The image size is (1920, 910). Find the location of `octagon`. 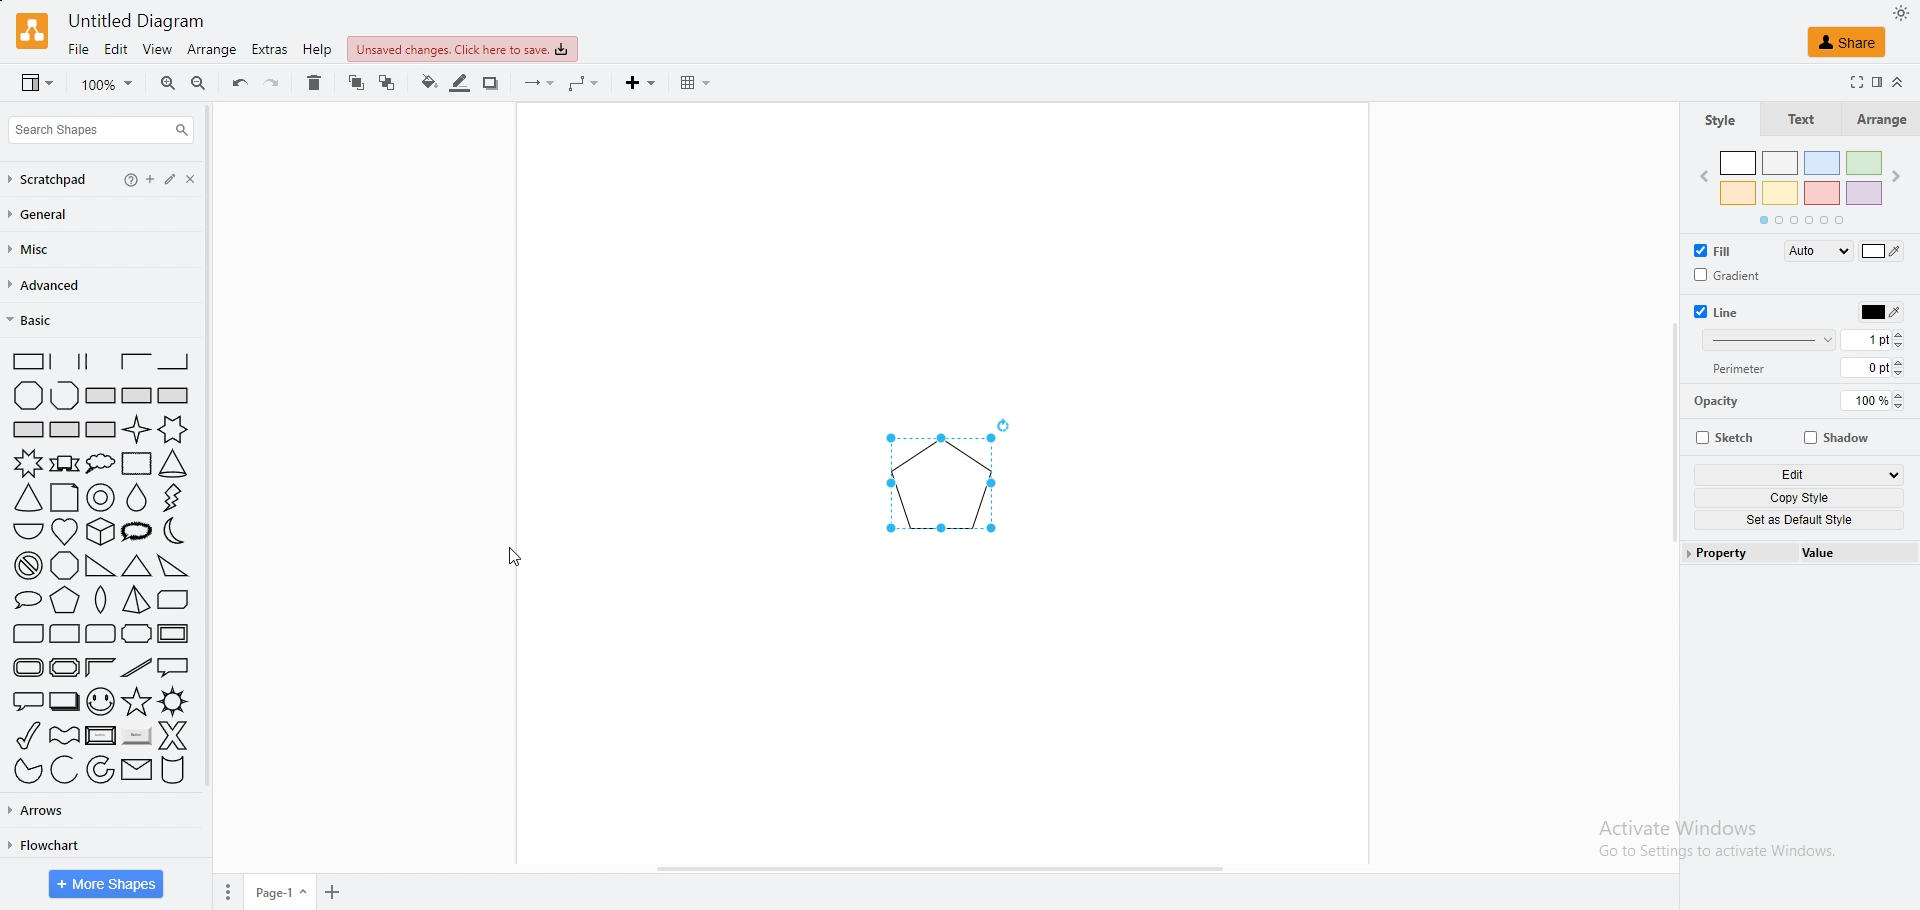

octagon is located at coordinates (65, 566).